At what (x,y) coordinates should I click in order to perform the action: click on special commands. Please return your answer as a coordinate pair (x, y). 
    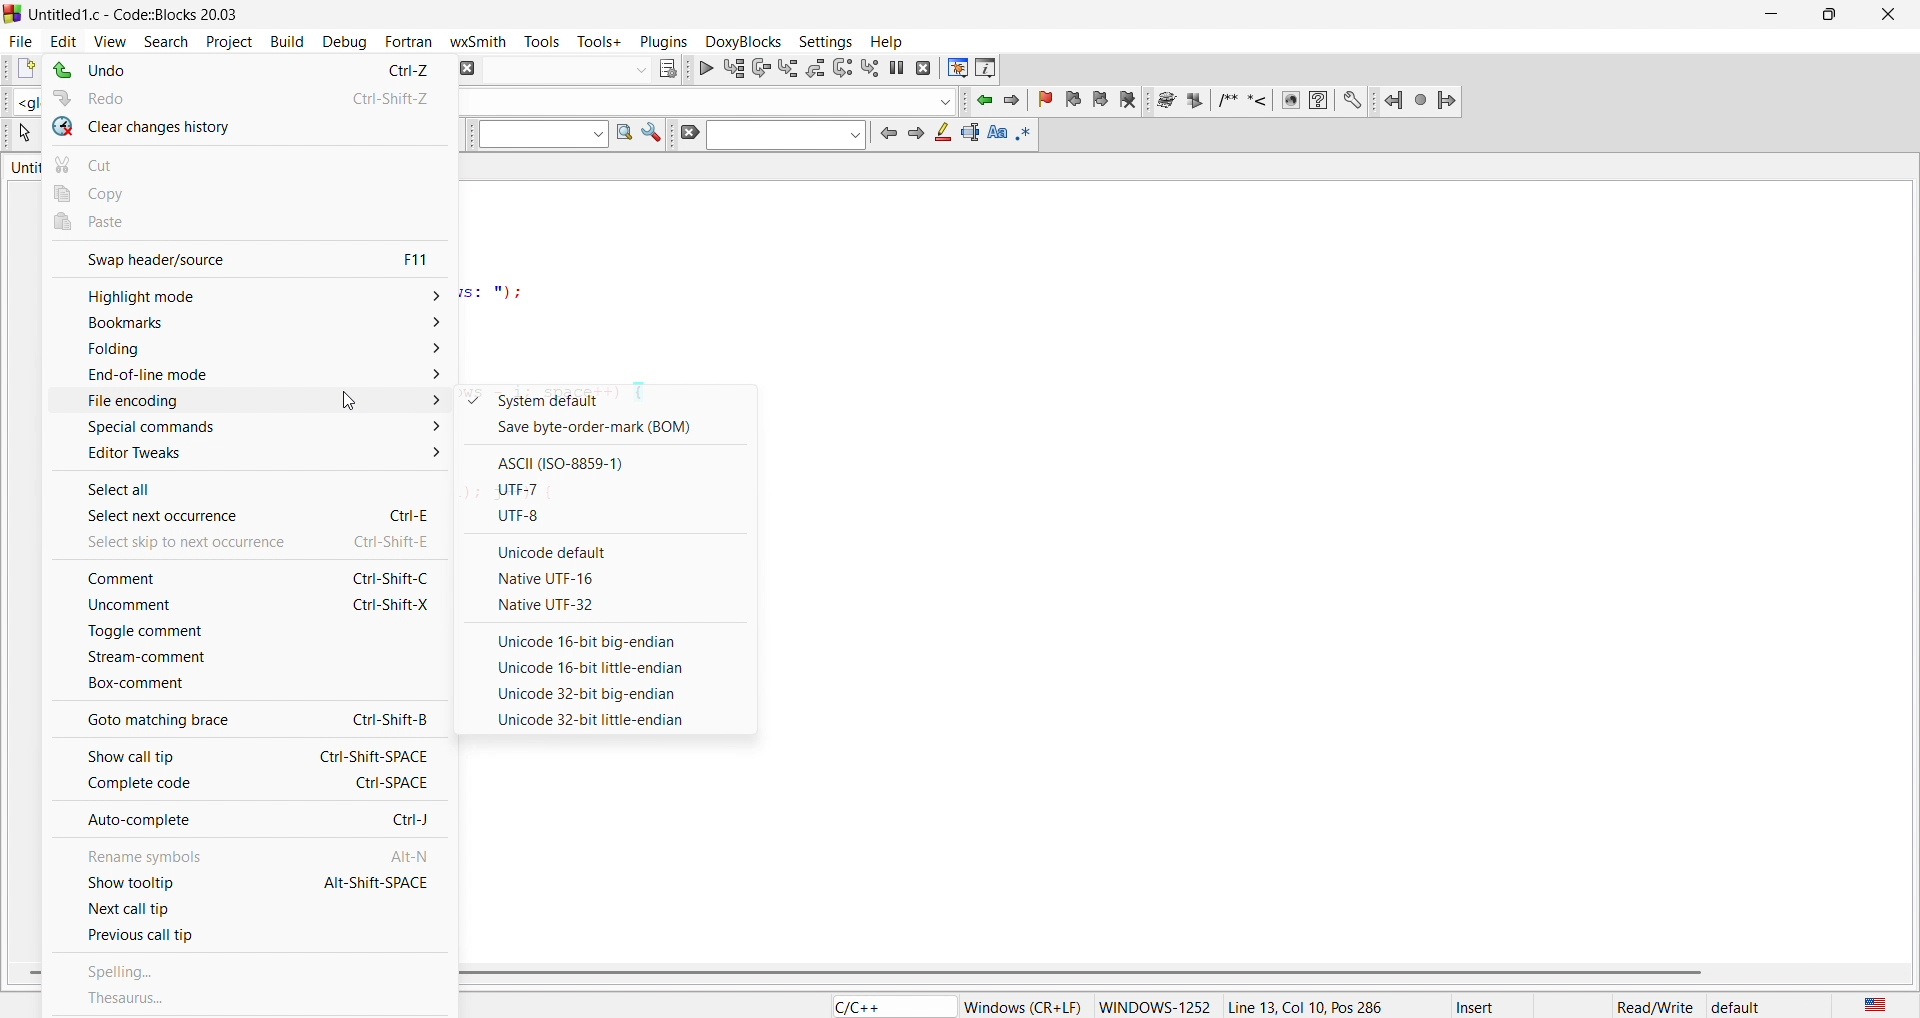
    Looking at the image, I should click on (251, 428).